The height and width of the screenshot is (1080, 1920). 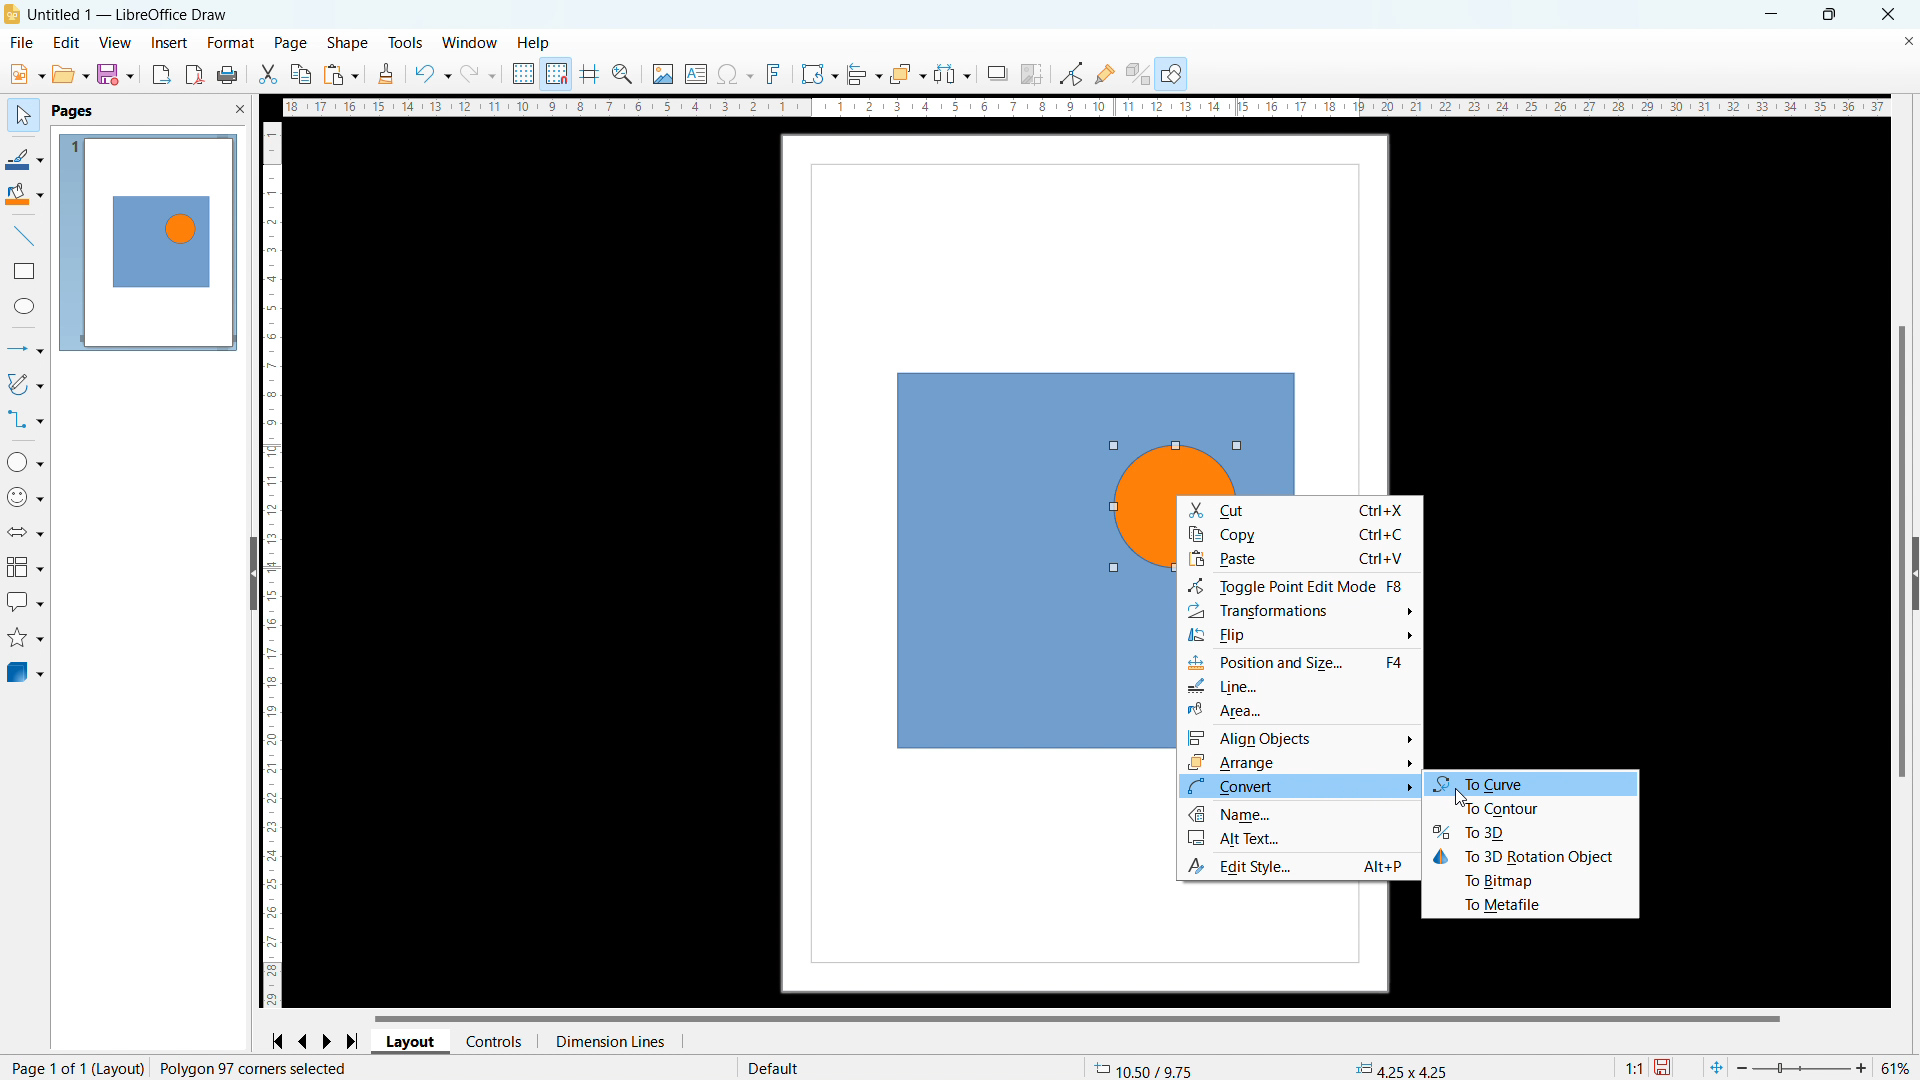 I want to click on curves and polygons, so click(x=25, y=384).